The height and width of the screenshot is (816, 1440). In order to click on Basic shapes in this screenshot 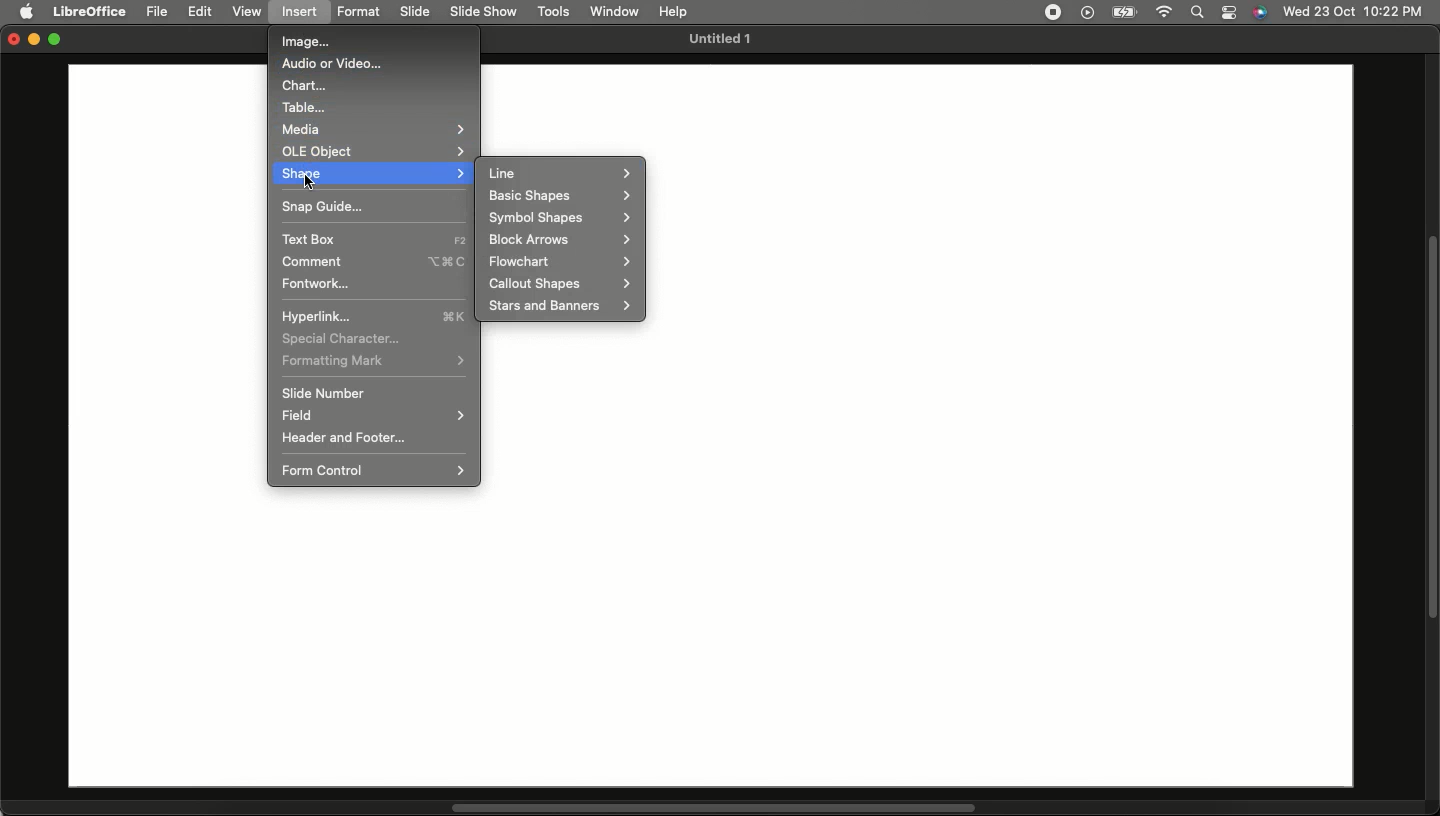, I will do `click(559, 195)`.